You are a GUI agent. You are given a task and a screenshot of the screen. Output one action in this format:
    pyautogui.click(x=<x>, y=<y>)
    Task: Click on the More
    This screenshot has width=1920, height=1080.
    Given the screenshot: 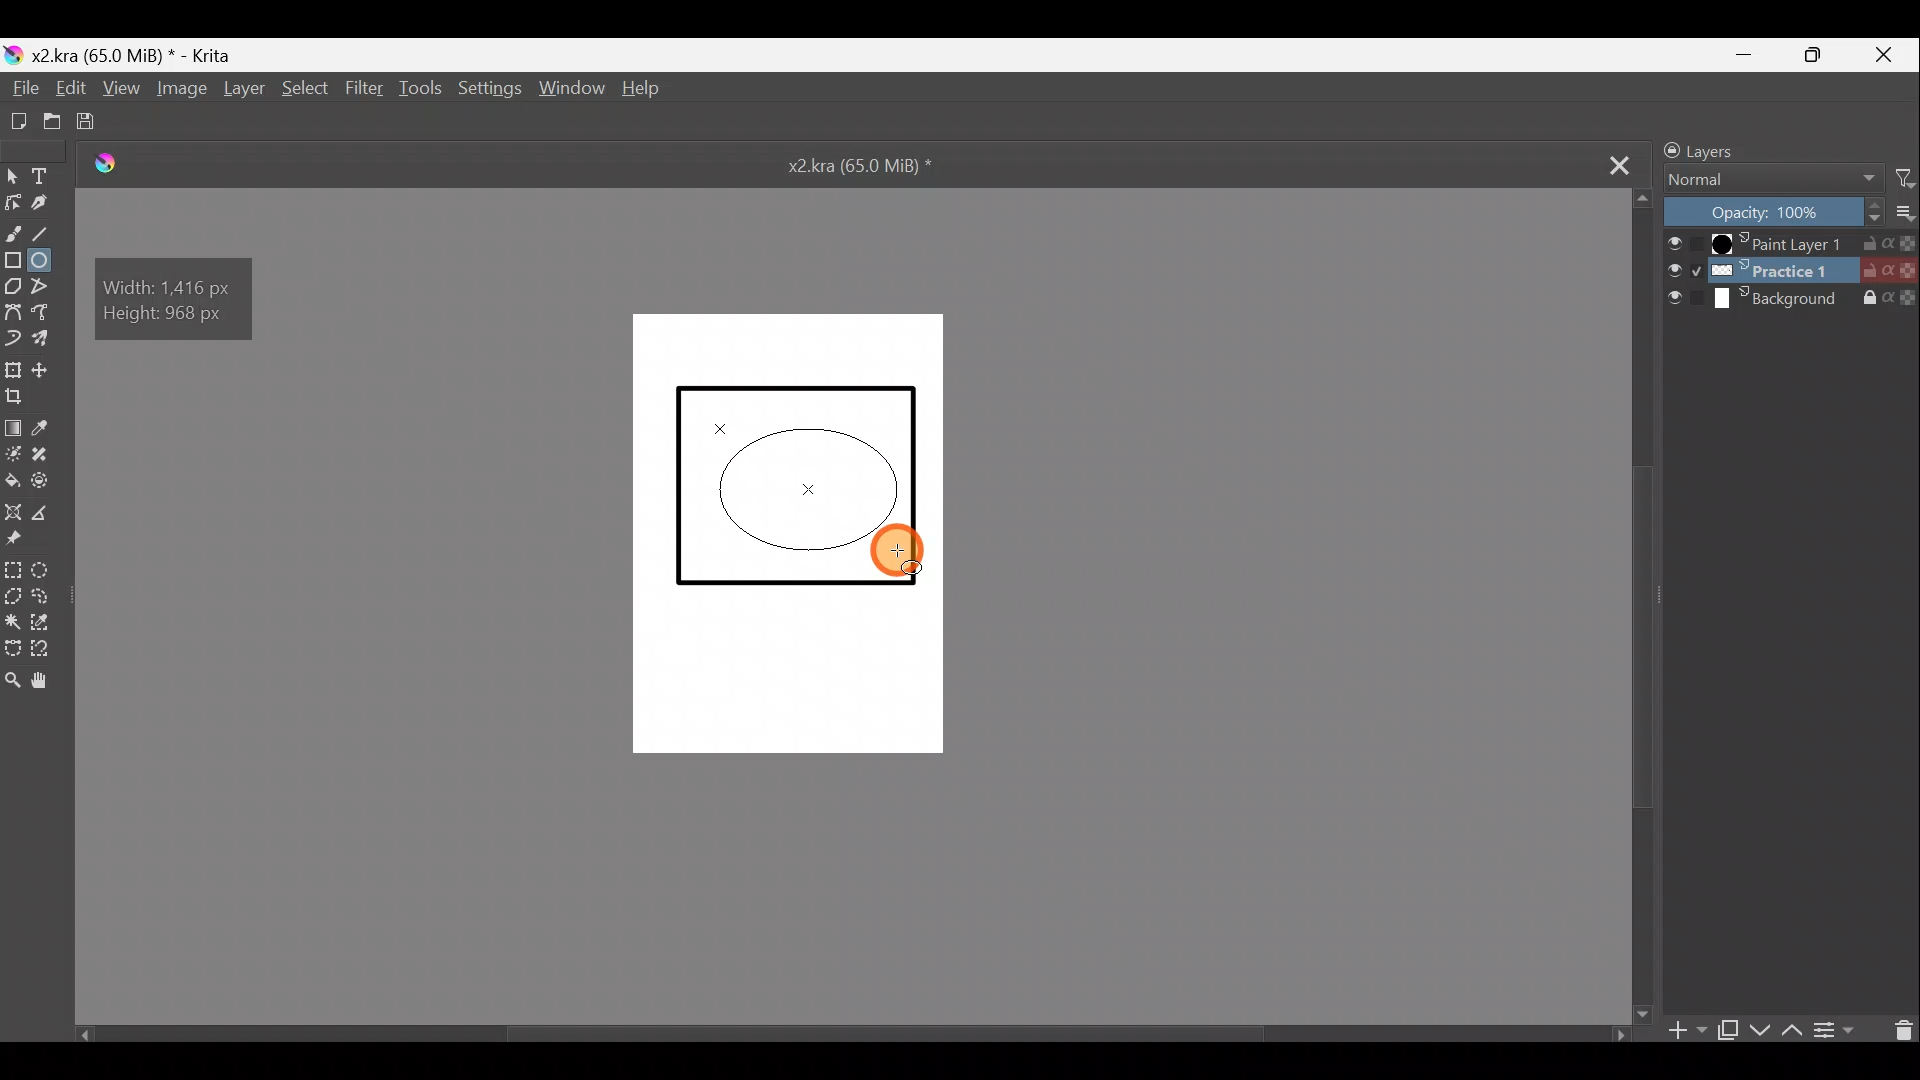 What is the action you would take?
    pyautogui.click(x=1900, y=213)
    